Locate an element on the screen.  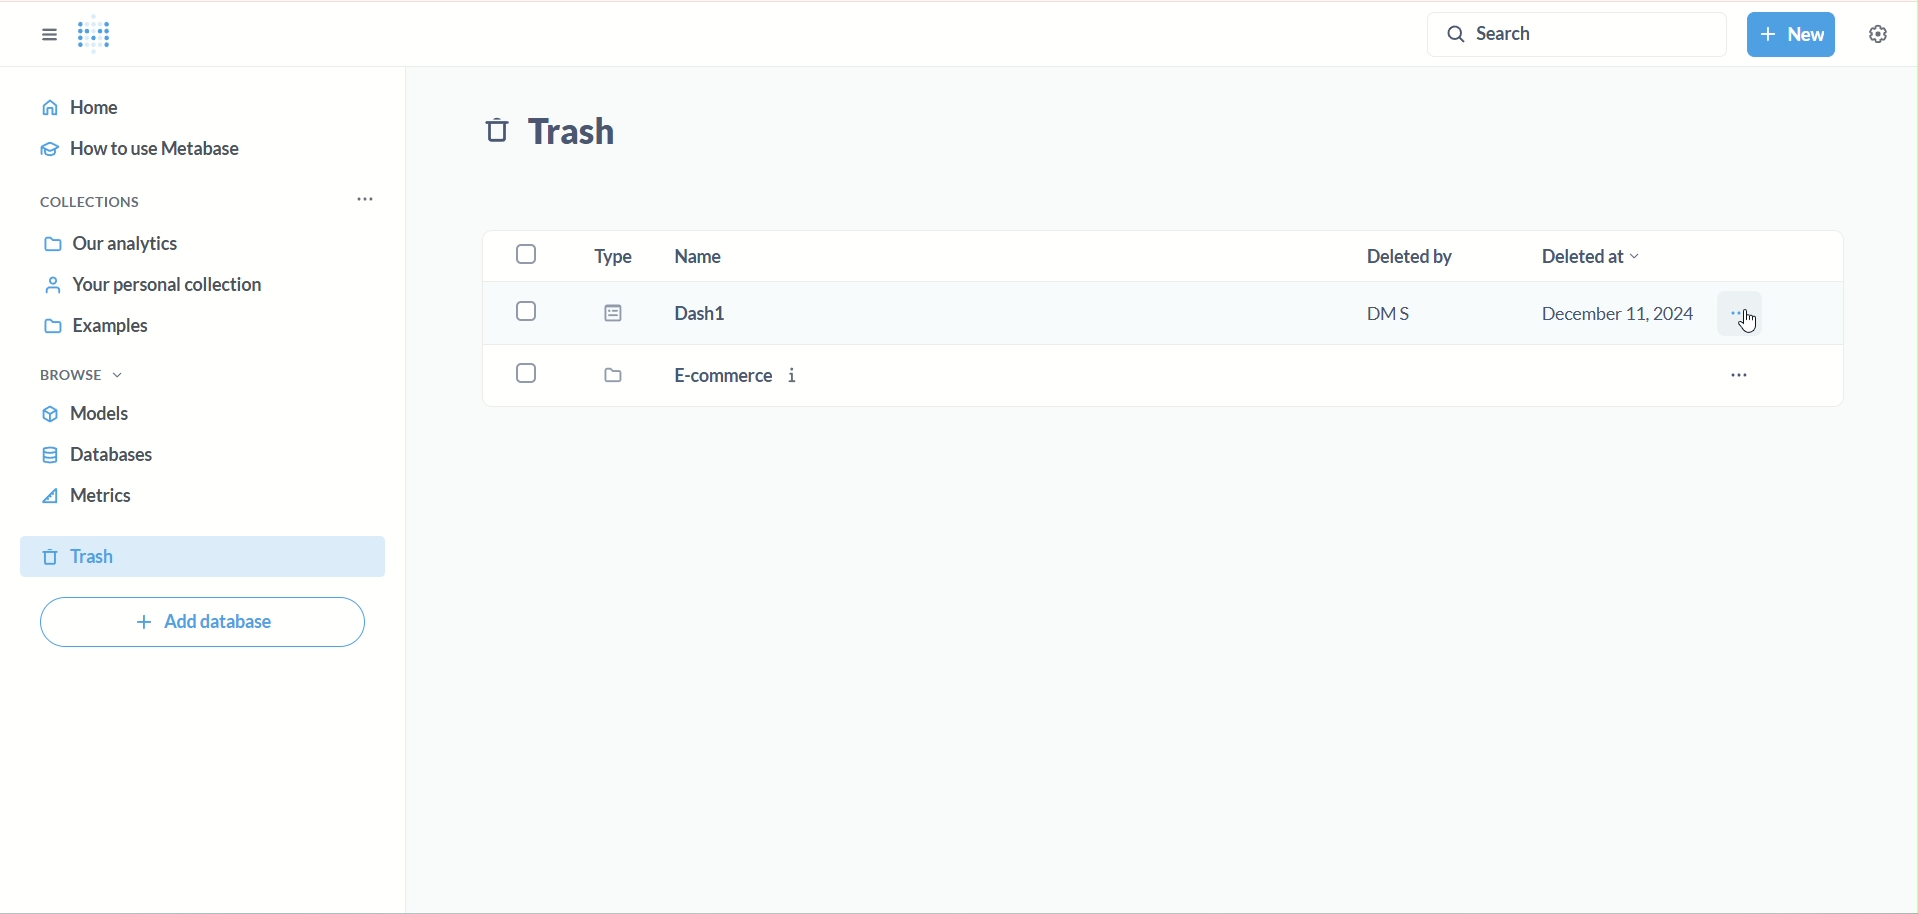
select Dash1 is located at coordinates (532, 311).